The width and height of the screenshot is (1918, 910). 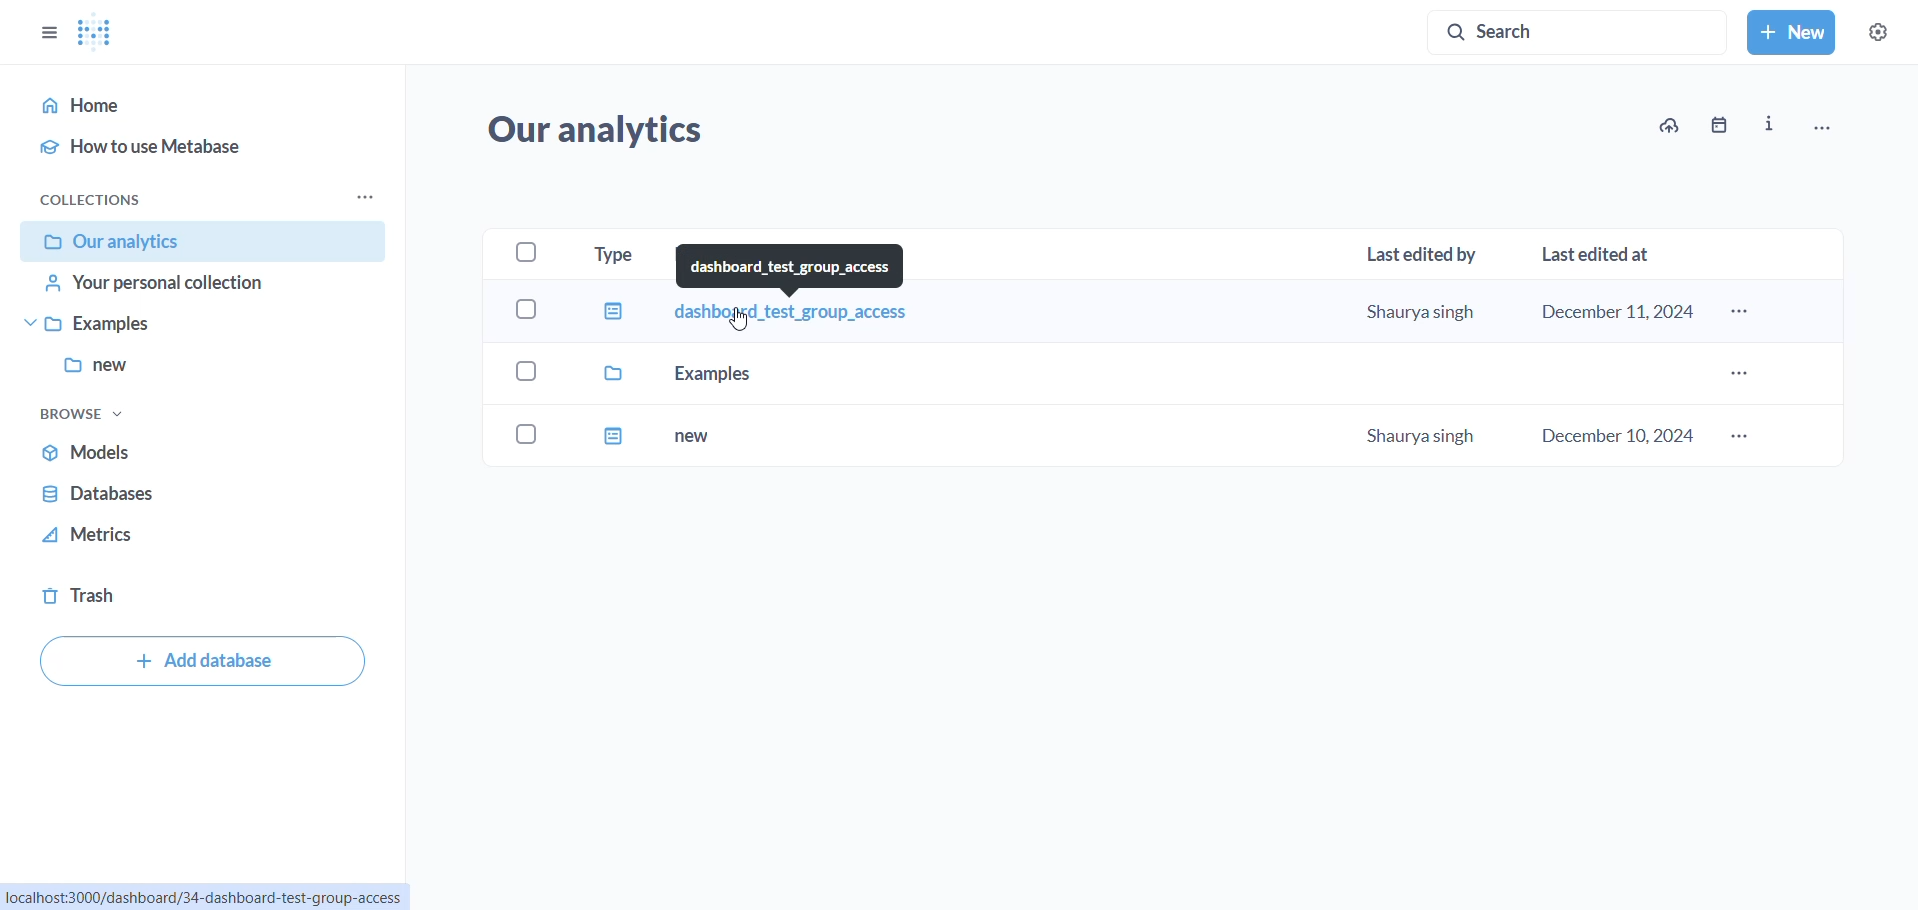 What do you see at coordinates (1573, 31) in the screenshot?
I see `search` at bounding box center [1573, 31].